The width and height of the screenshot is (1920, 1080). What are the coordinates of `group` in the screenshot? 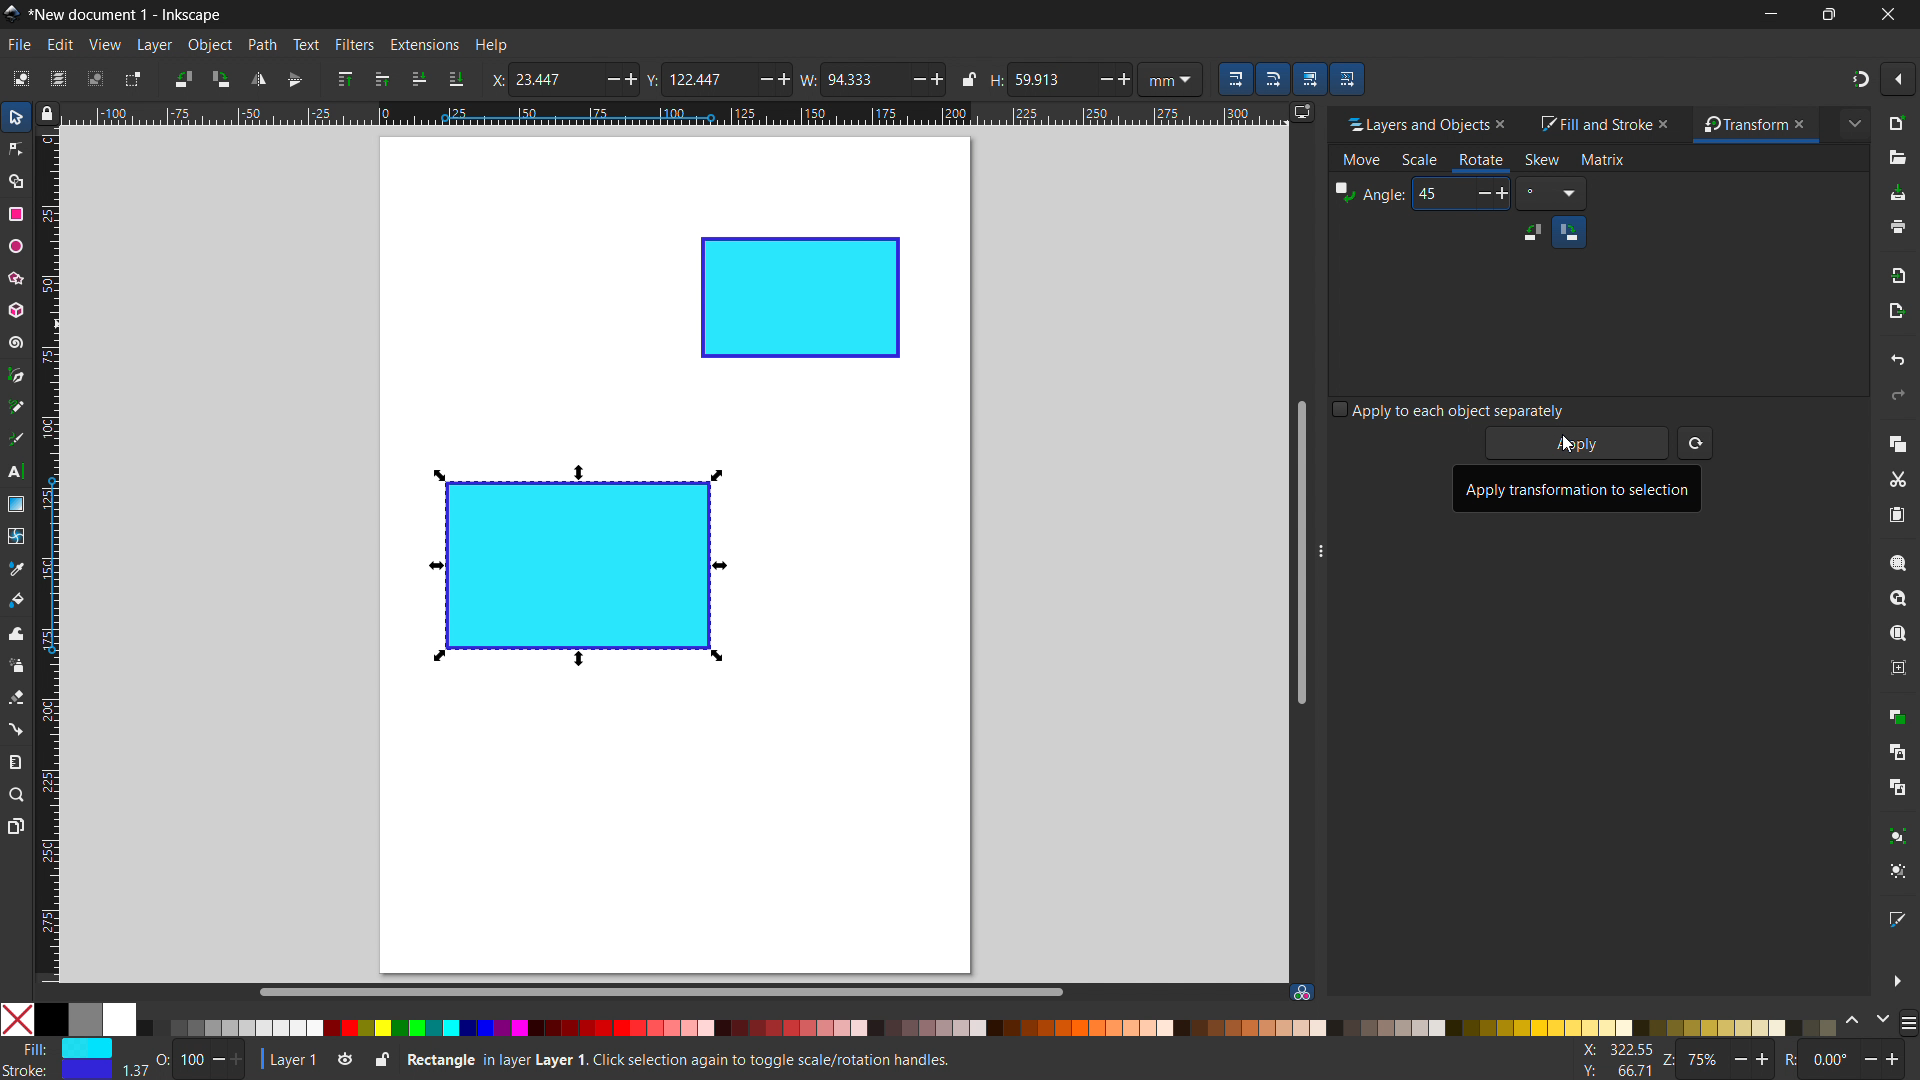 It's located at (1899, 835).